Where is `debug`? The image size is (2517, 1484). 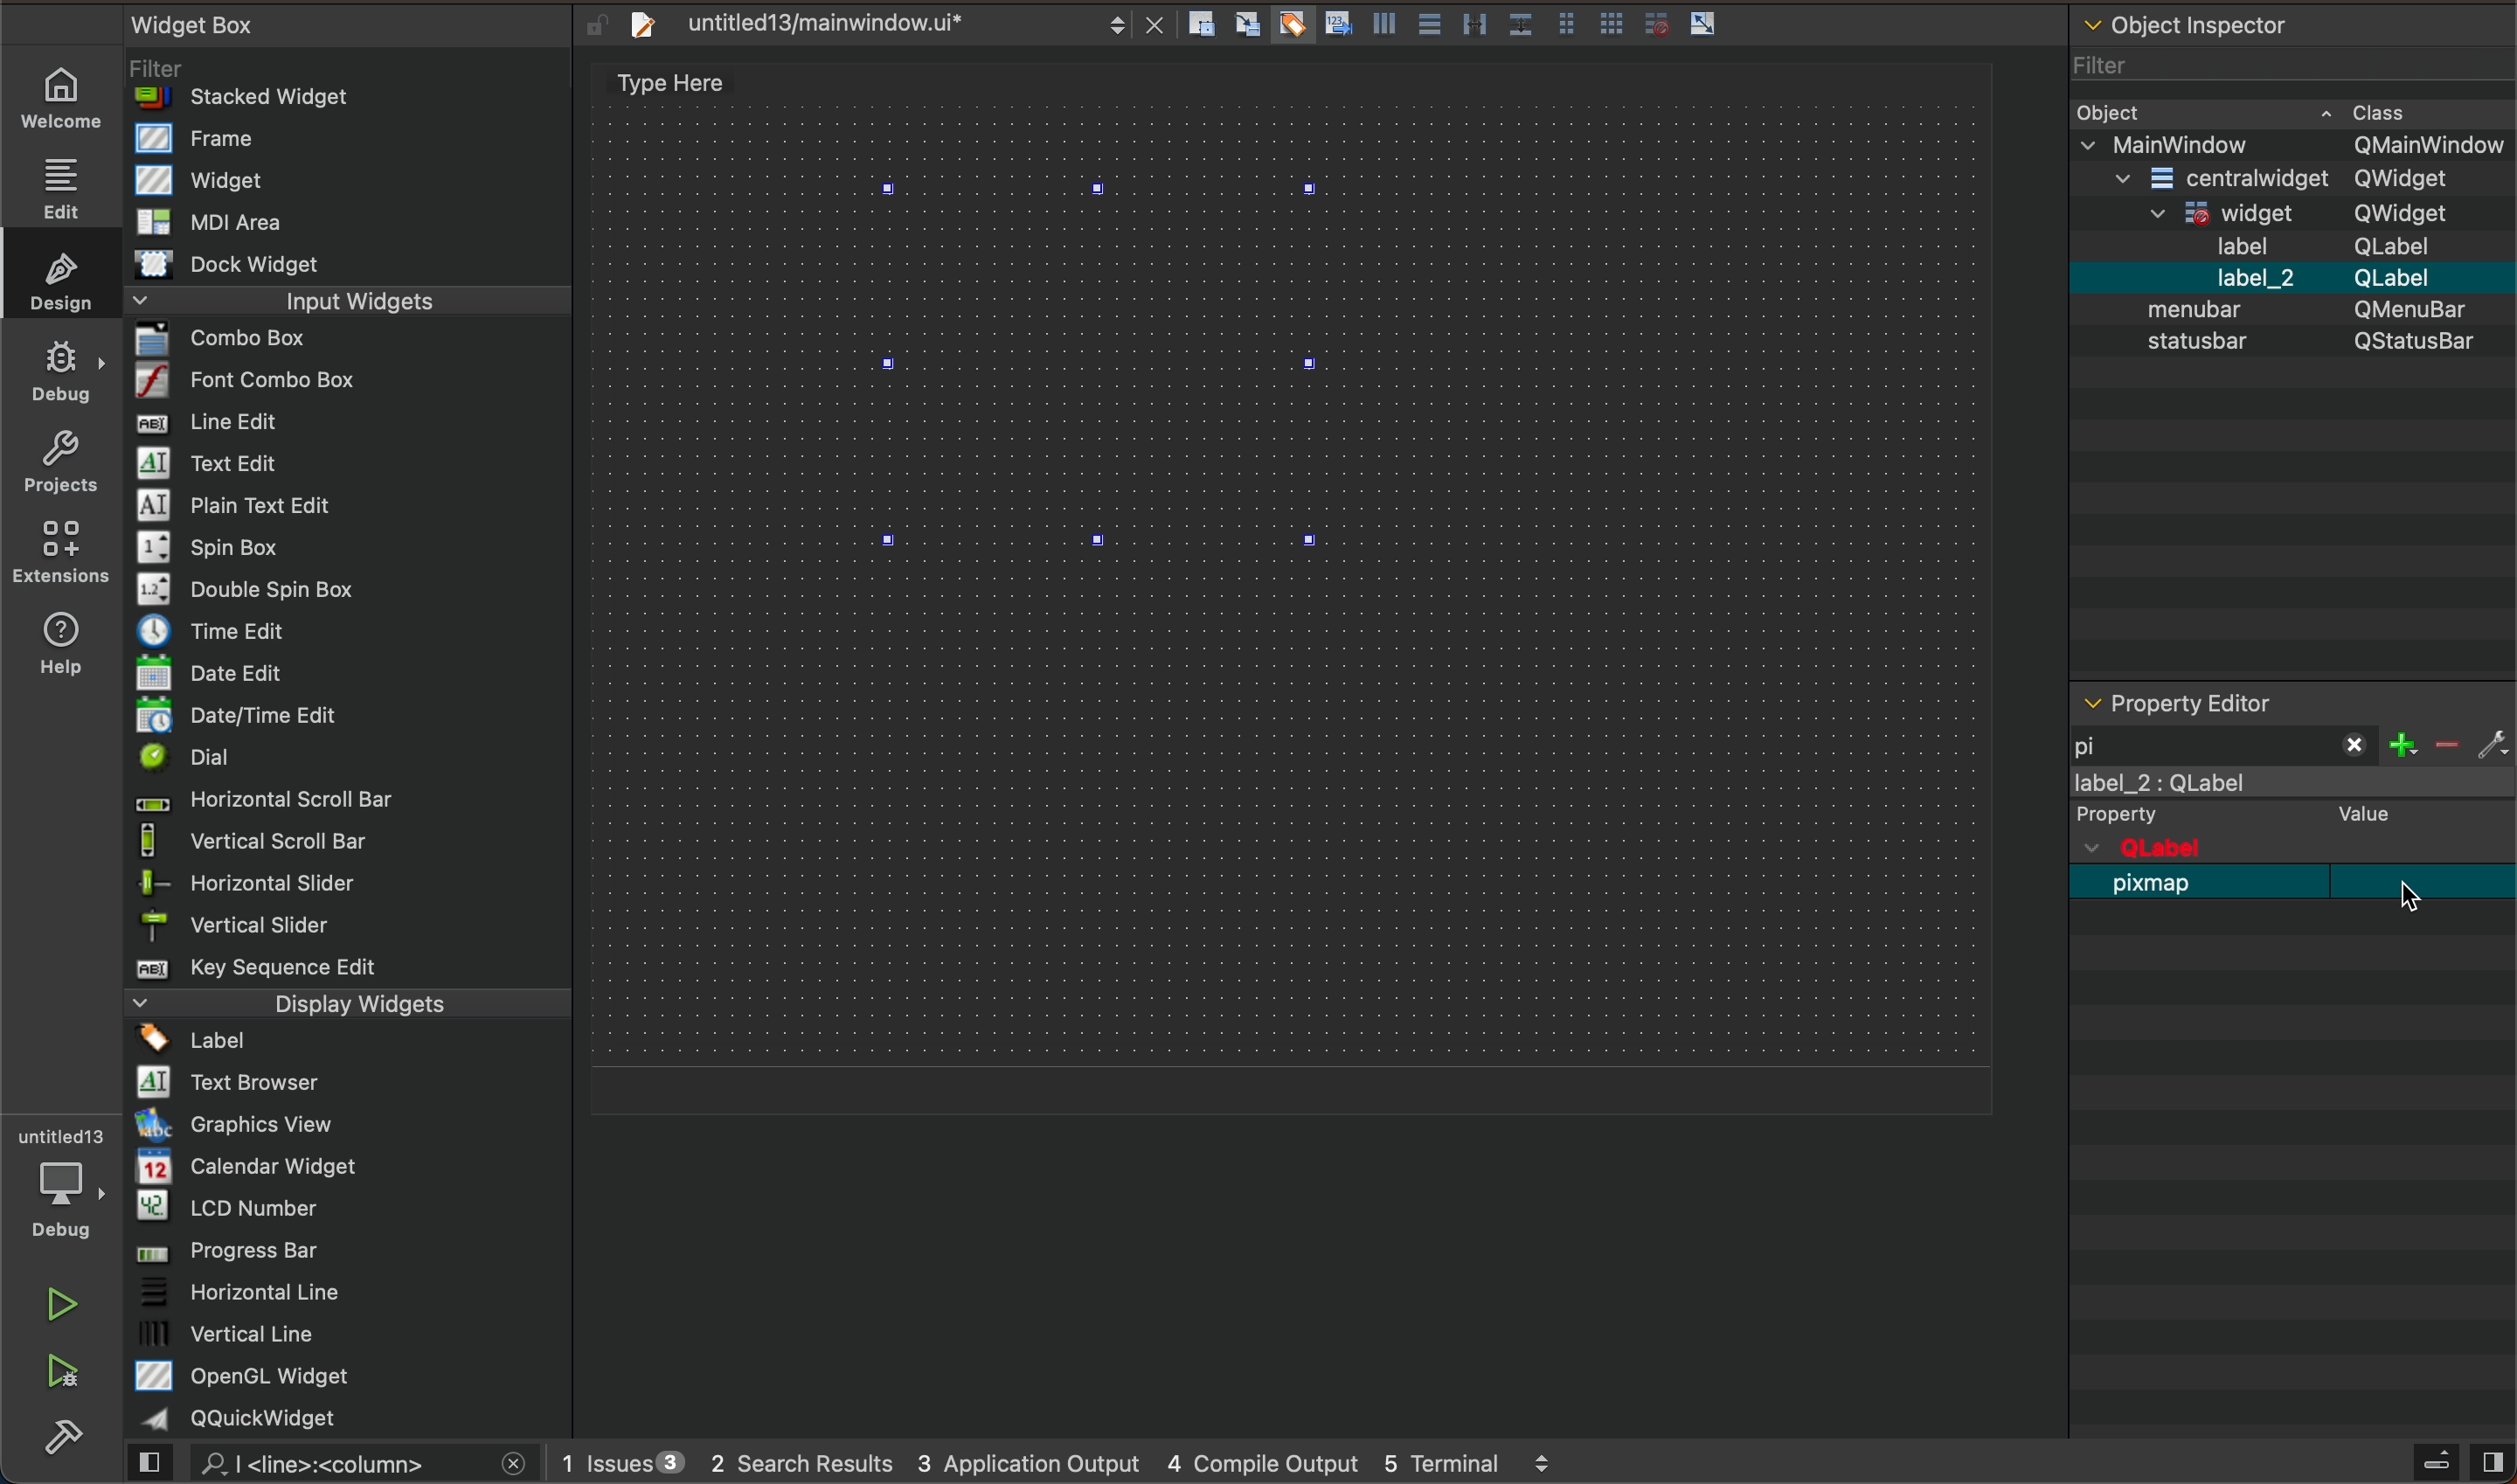
debug is located at coordinates (60, 364).